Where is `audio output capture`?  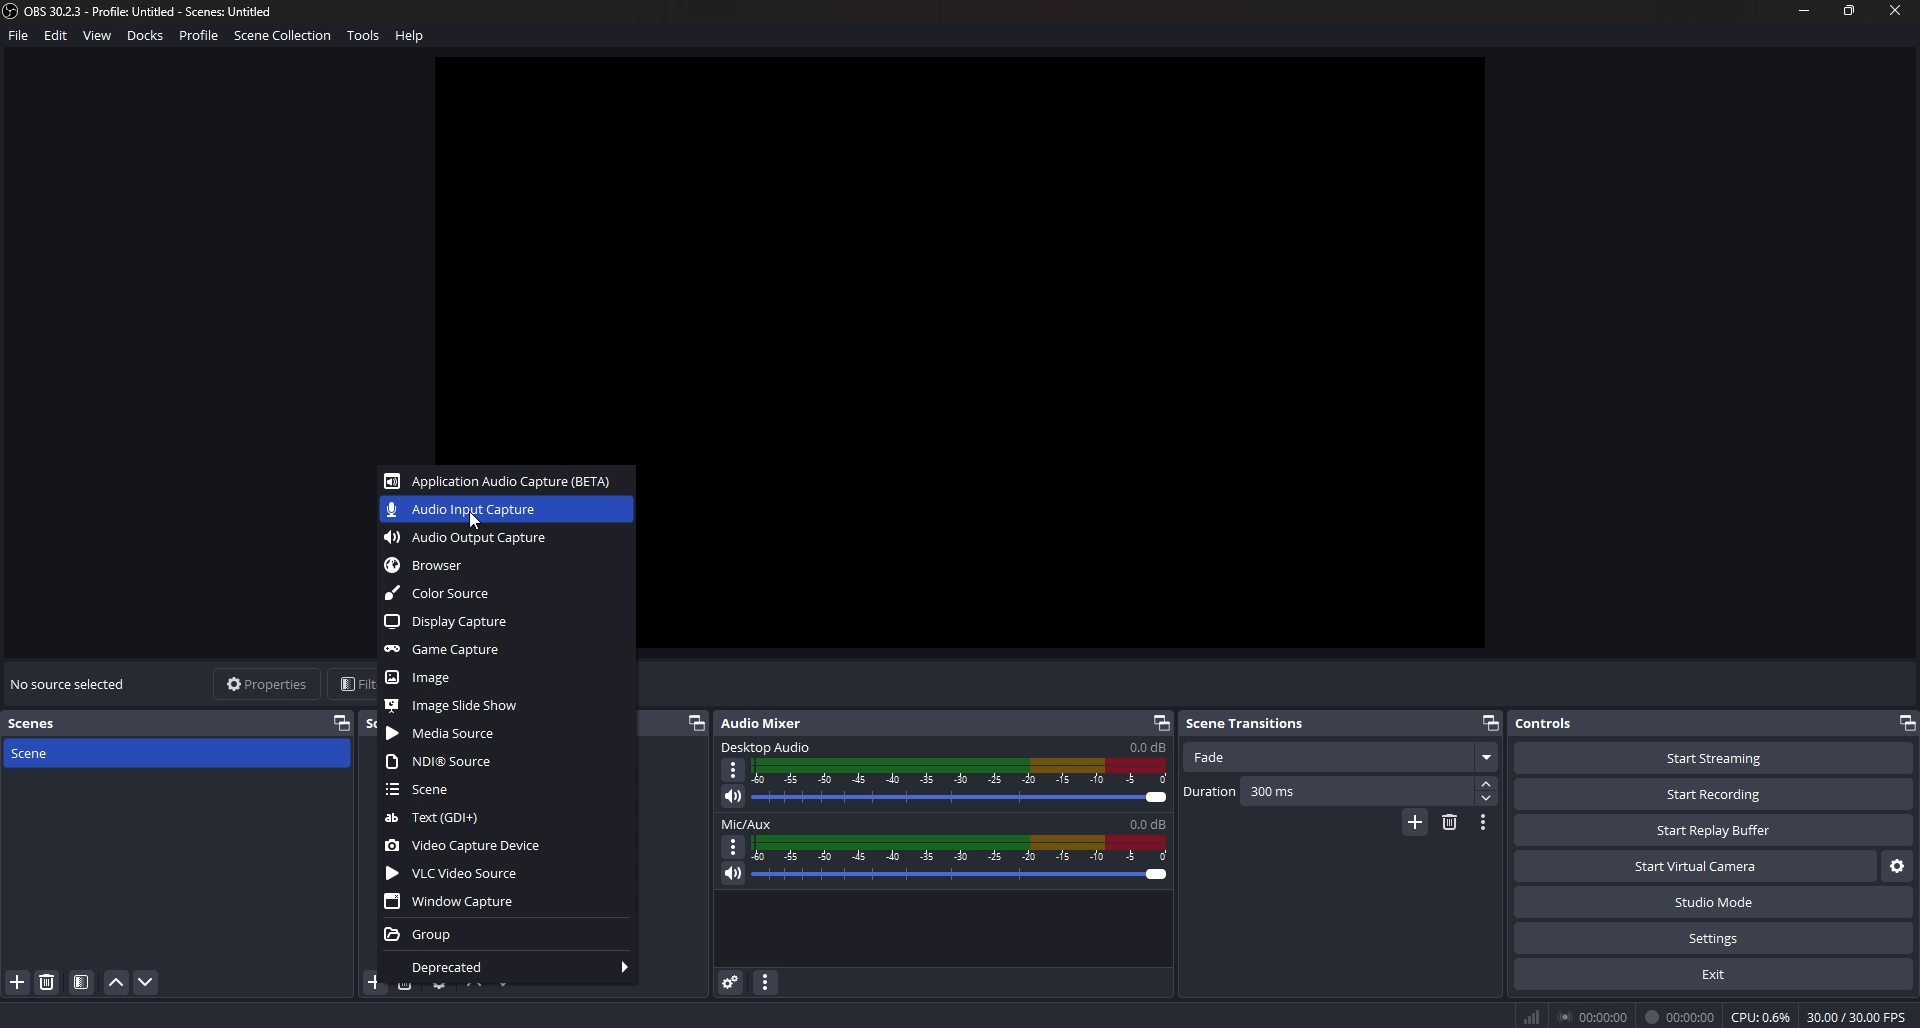 audio output capture is located at coordinates (506, 538).